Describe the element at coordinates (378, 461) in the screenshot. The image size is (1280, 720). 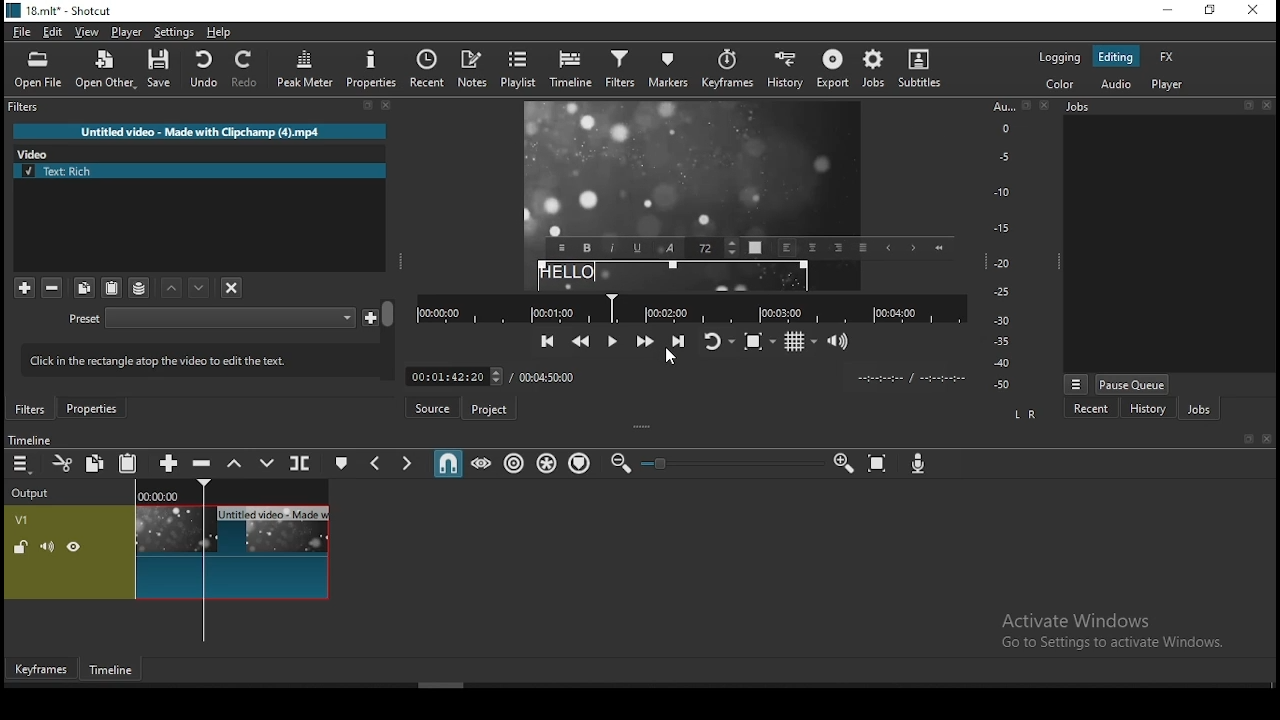
I see `previous marker` at that location.